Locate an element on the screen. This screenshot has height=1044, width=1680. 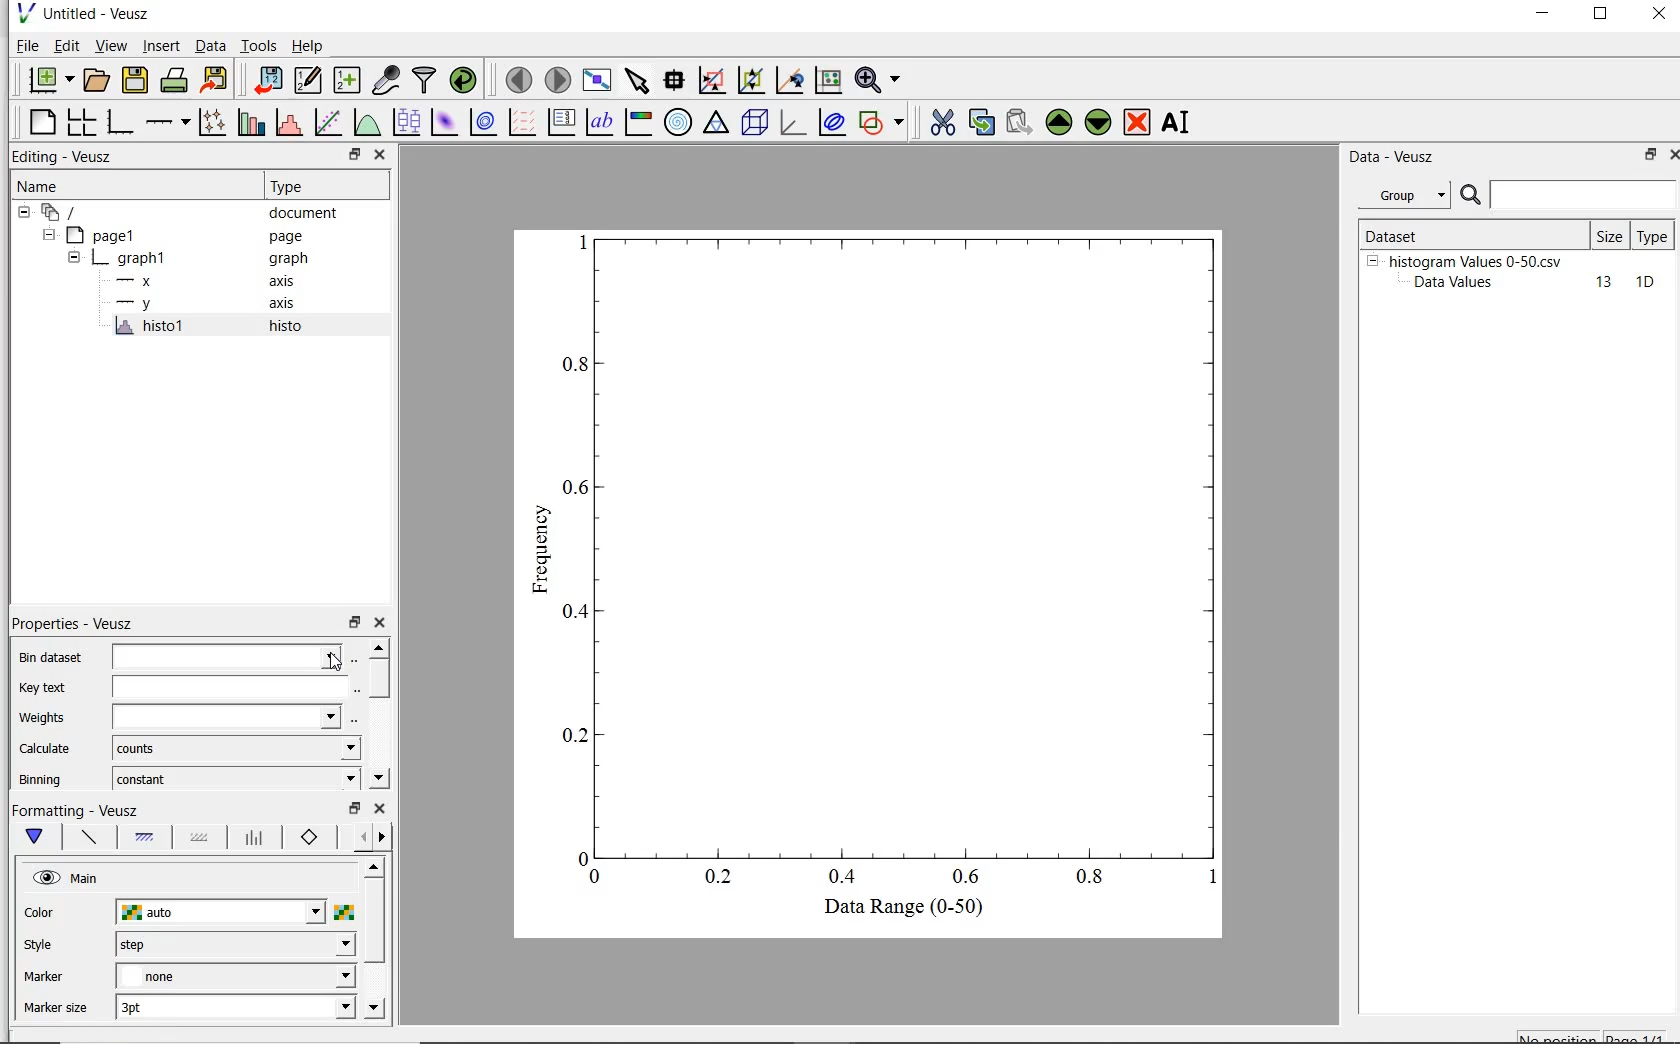
import data into veusz is located at coordinates (271, 80).